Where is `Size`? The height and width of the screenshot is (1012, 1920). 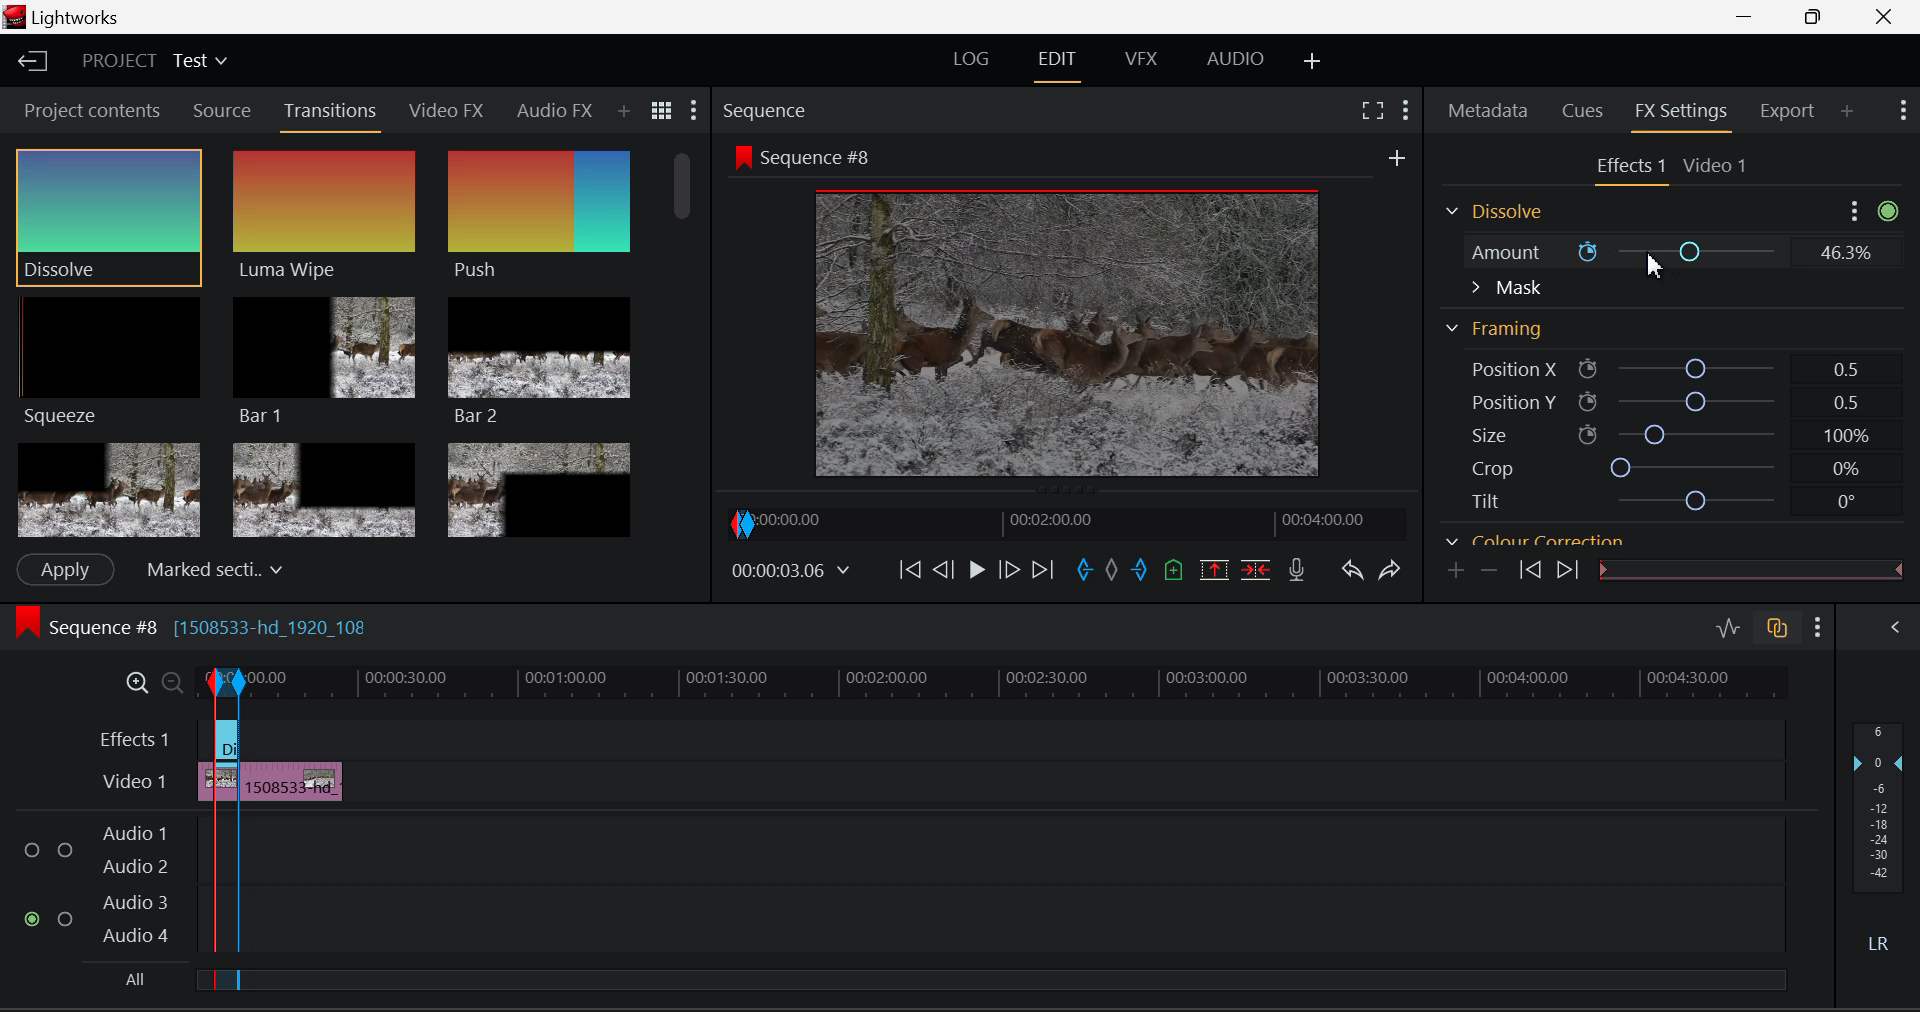 Size is located at coordinates (1660, 435).